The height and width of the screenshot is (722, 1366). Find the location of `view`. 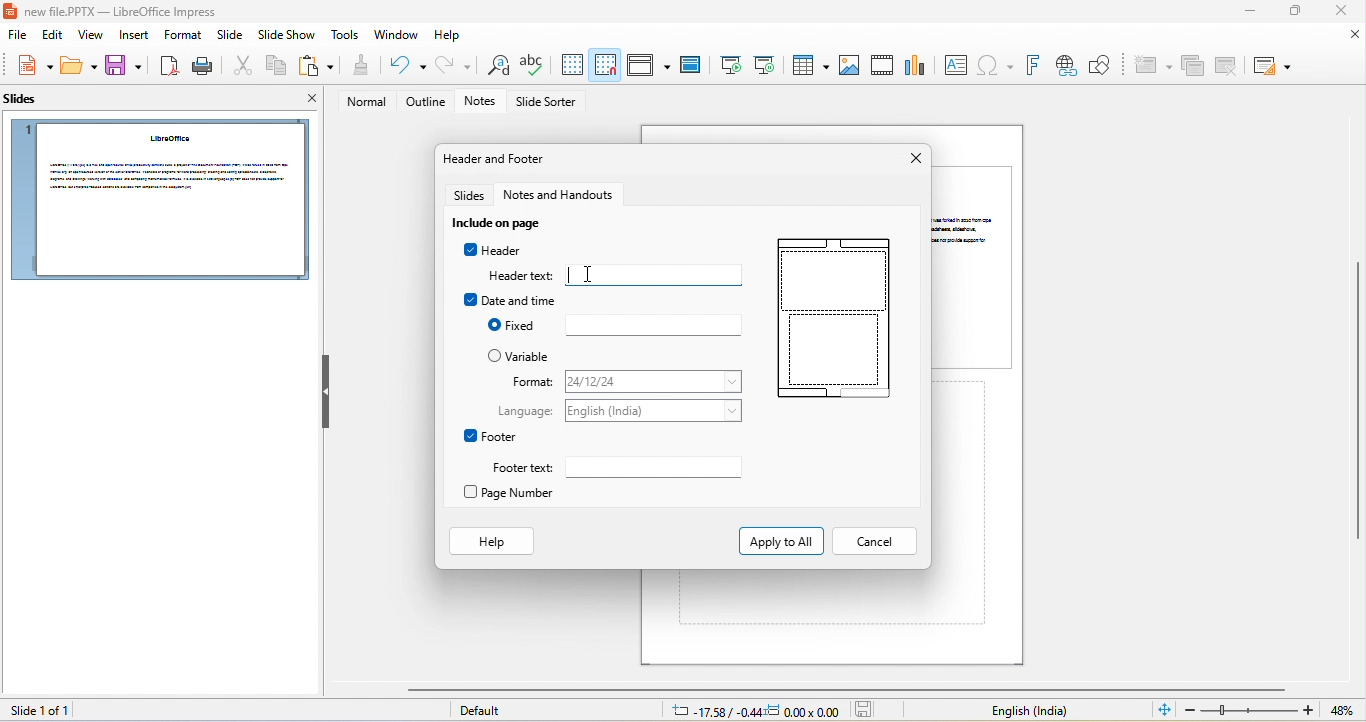

view is located at coordinates (92, 37).